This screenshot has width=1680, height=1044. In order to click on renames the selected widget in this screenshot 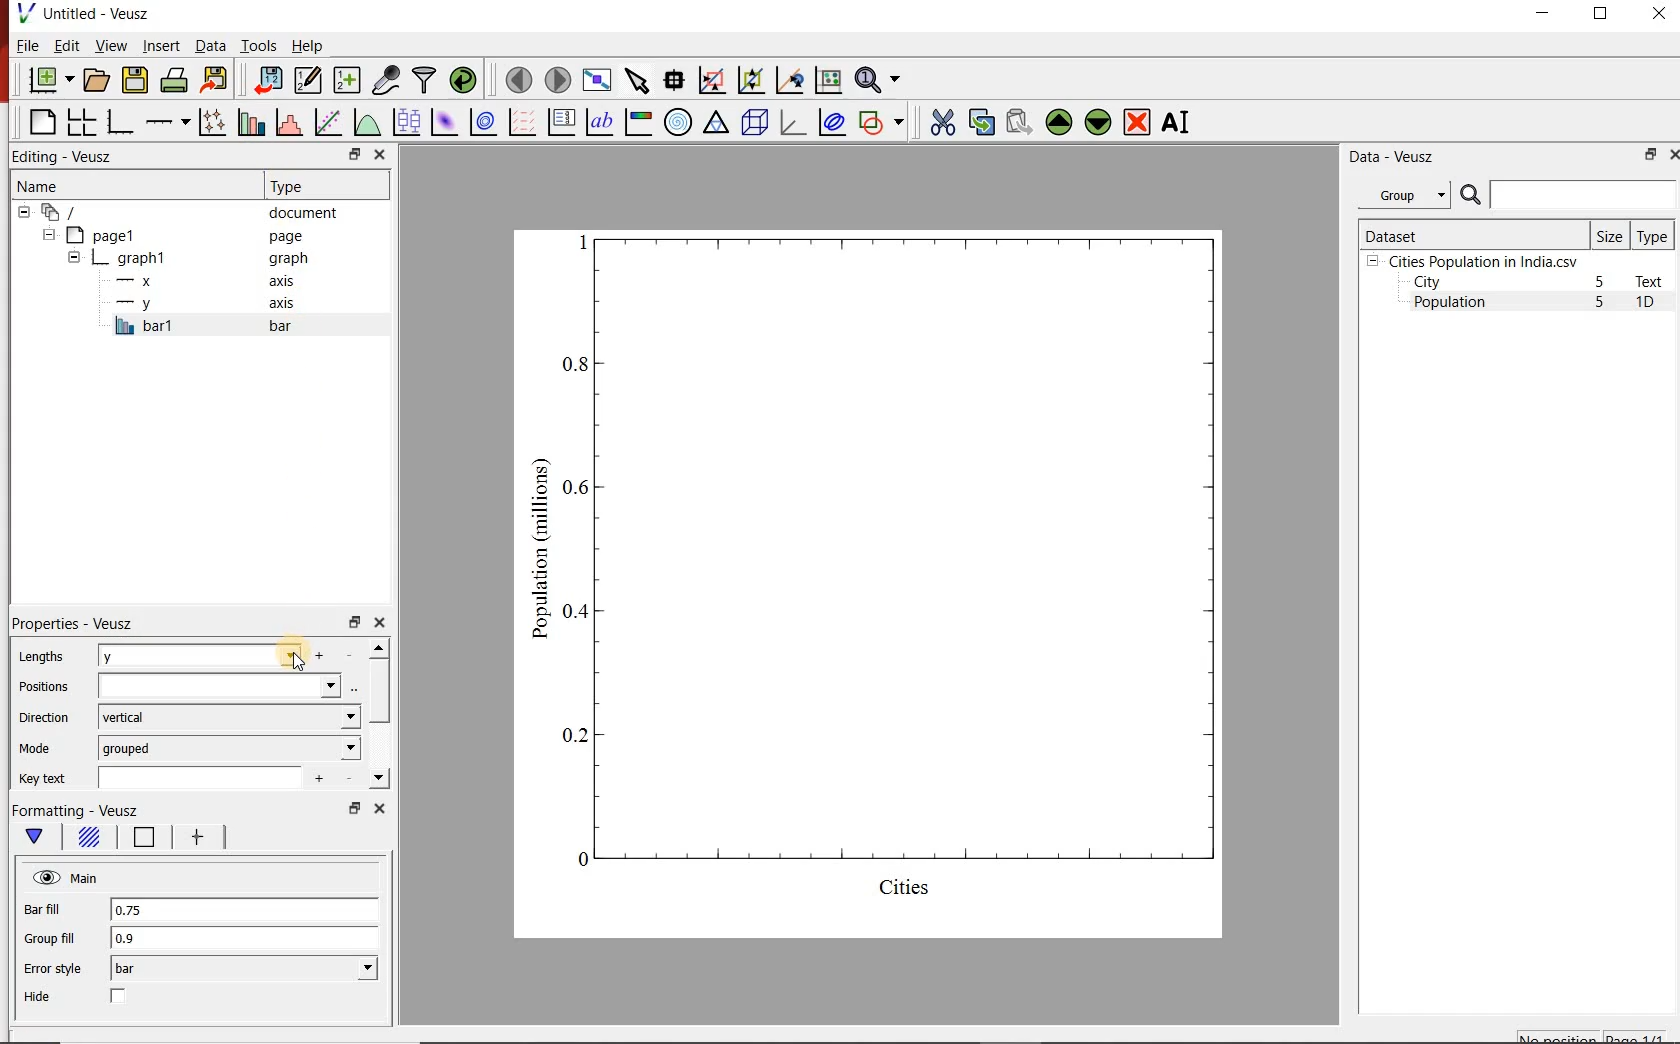, I will do `click(1177, 122)`.